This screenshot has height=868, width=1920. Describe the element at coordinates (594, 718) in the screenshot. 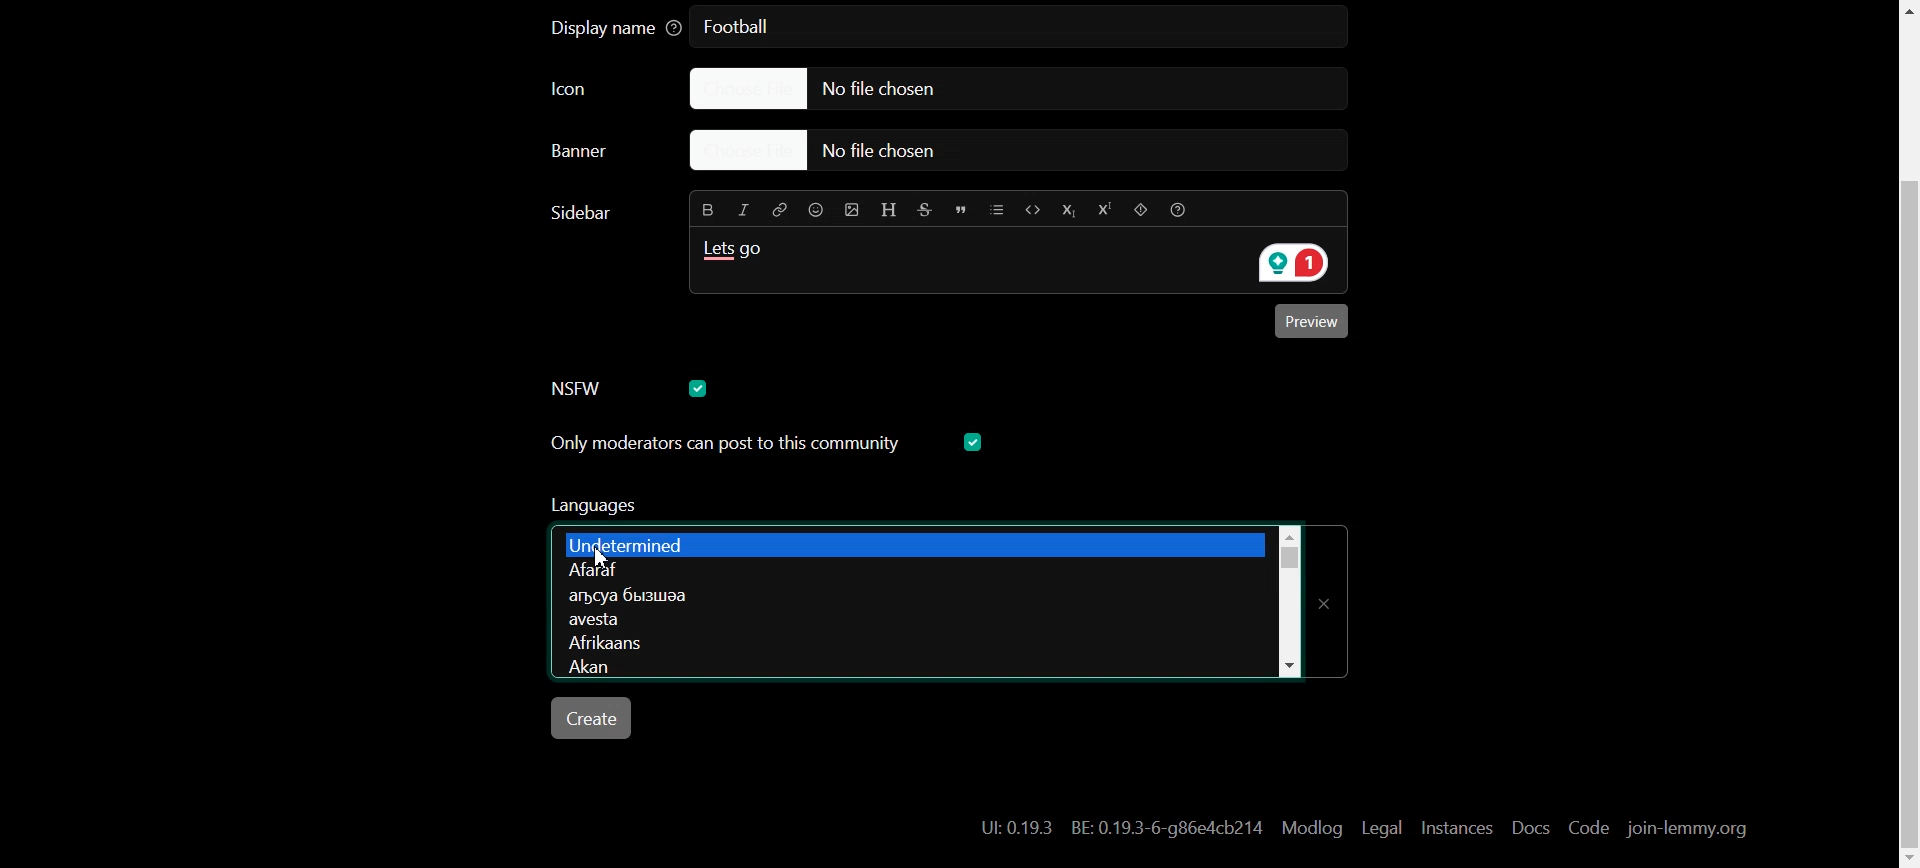

I see `Create` at that location.